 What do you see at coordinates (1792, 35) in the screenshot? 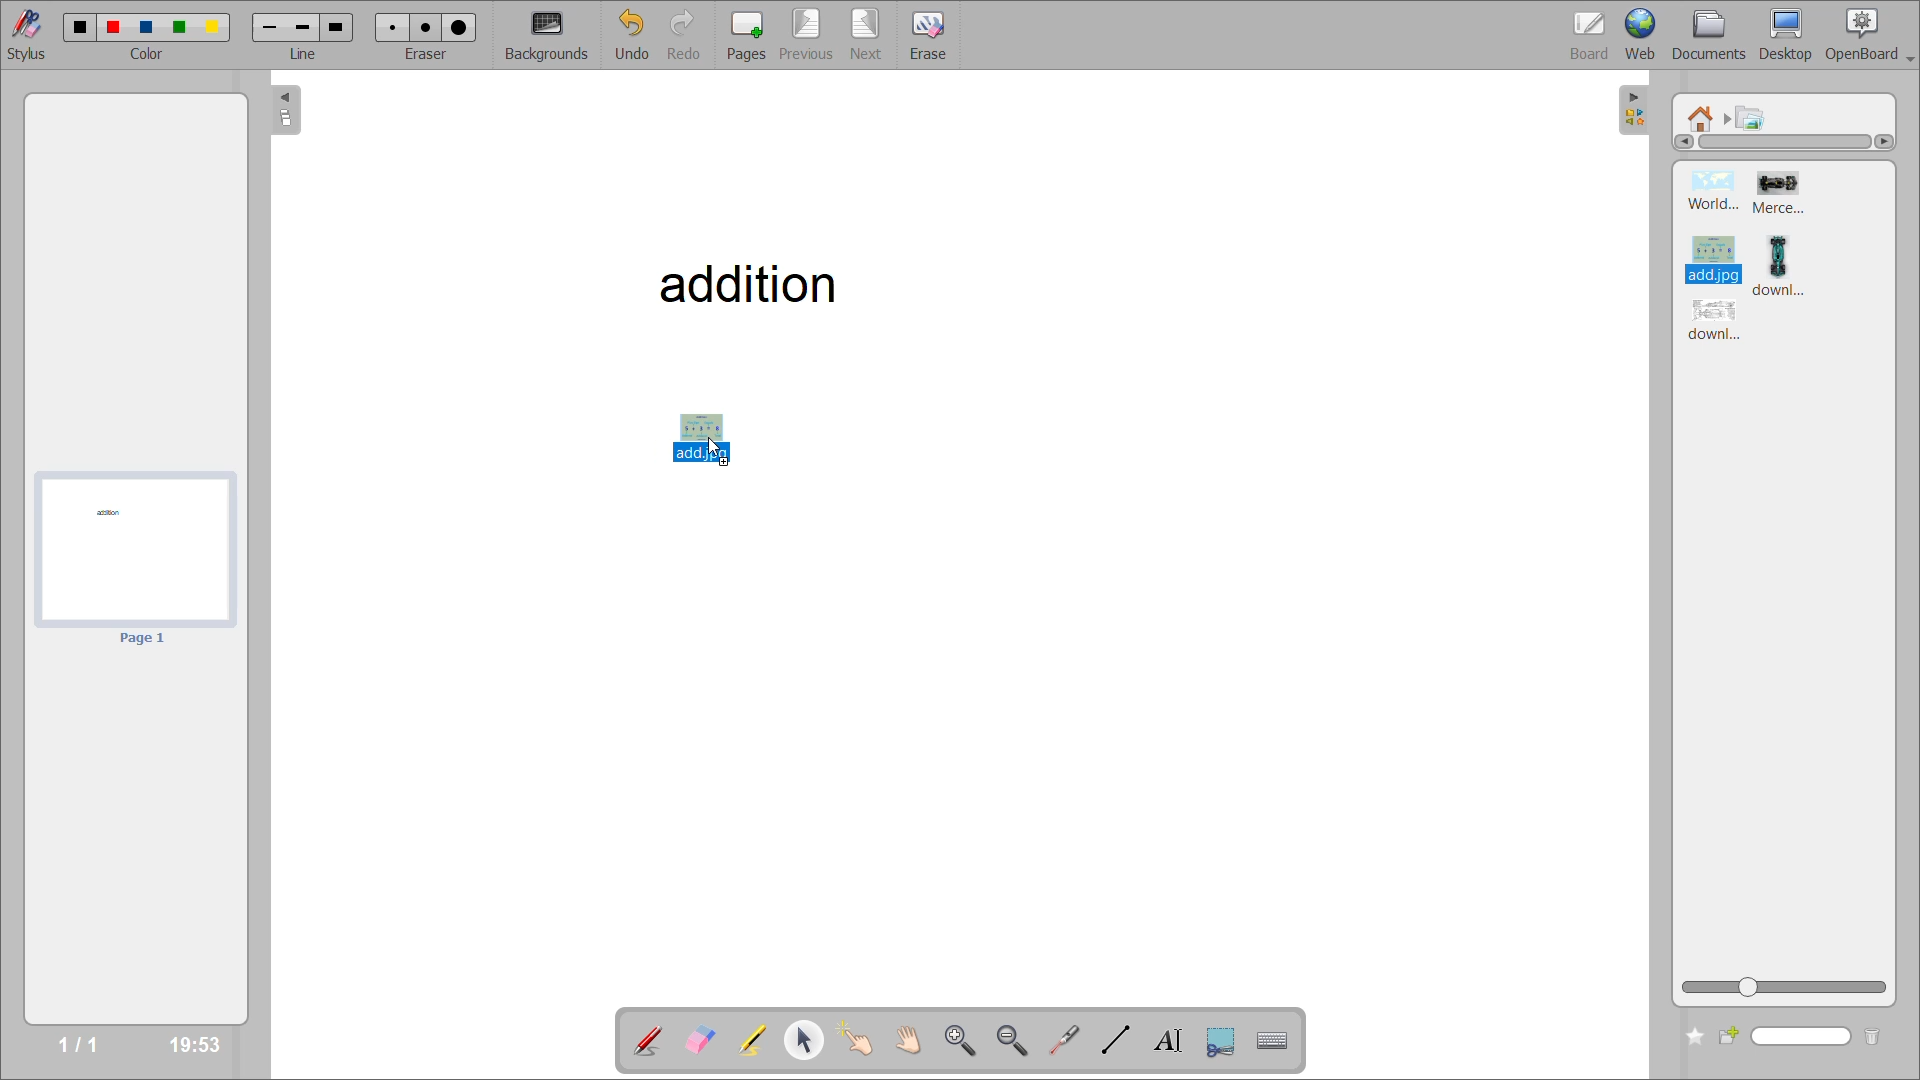
I see `desktop` at bounding box center [1792, 35].